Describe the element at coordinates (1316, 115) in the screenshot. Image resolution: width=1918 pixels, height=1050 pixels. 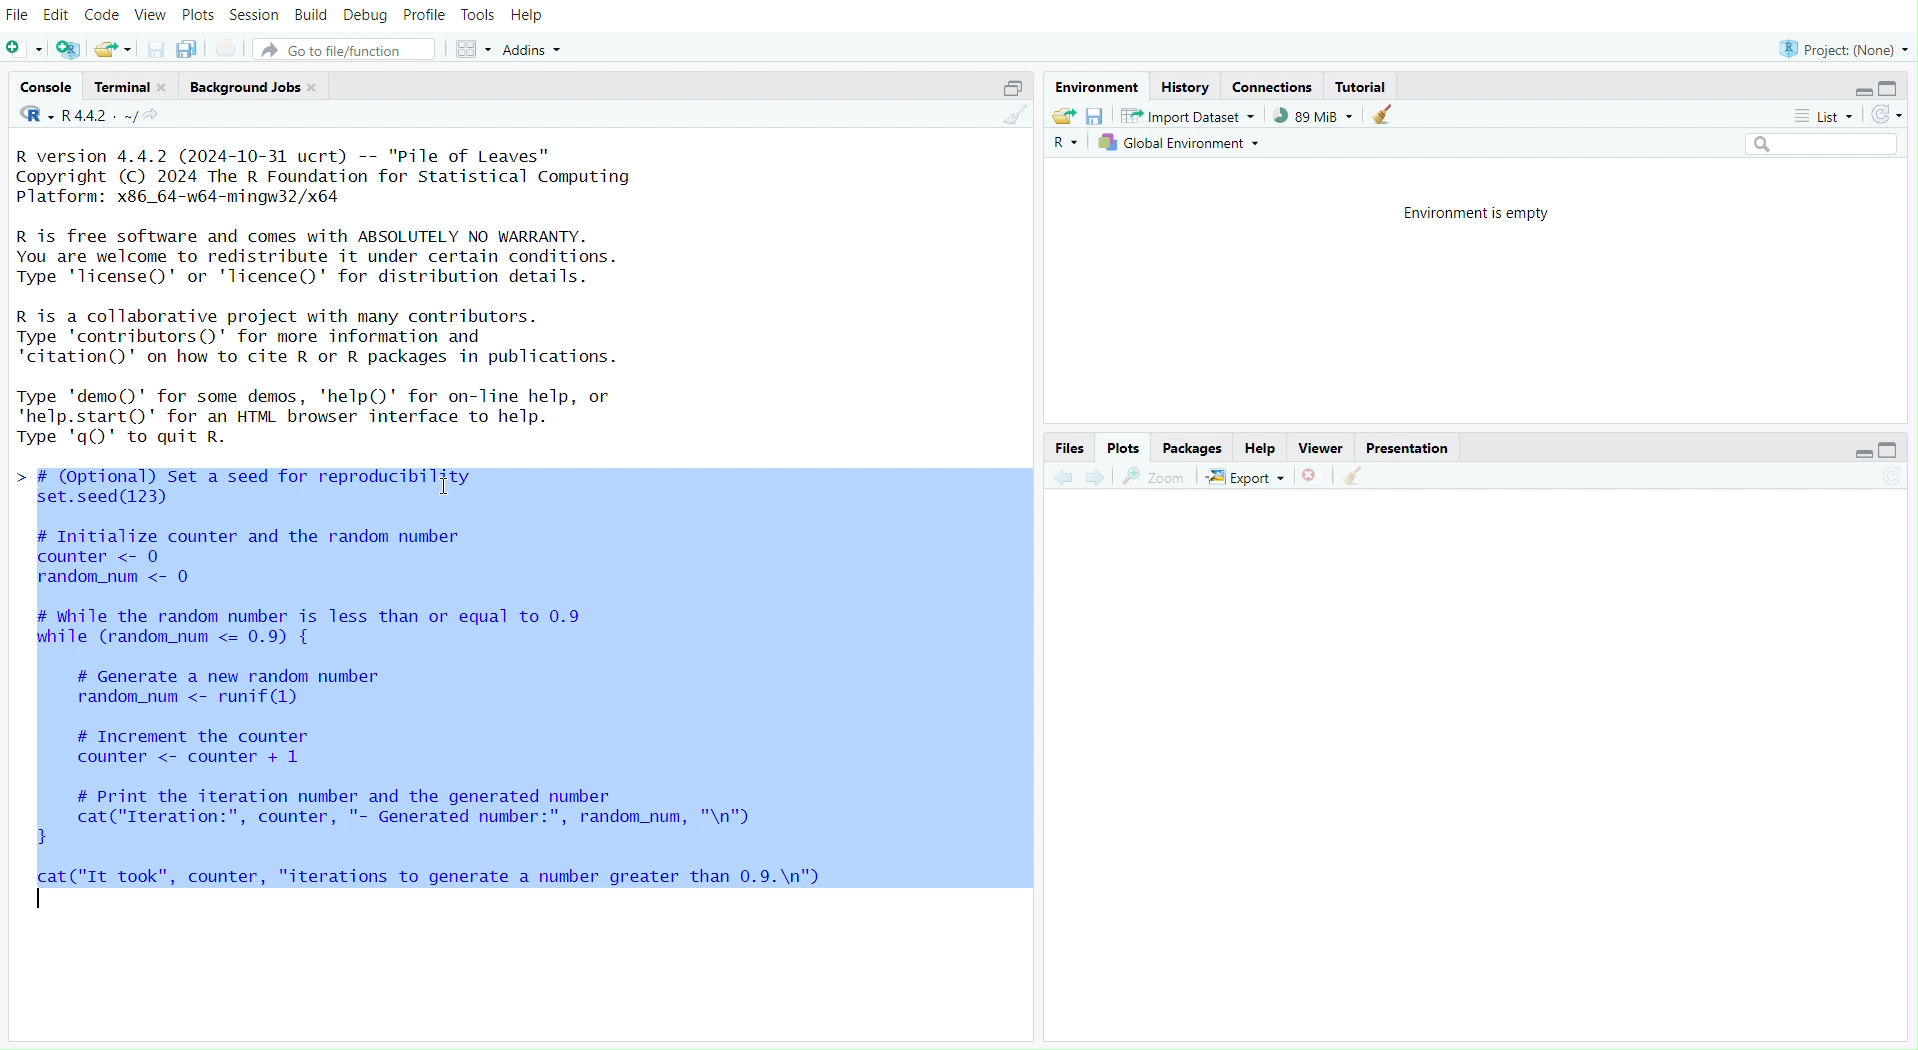
I see `89kib used by R session (Source: Windows System)` at that location.